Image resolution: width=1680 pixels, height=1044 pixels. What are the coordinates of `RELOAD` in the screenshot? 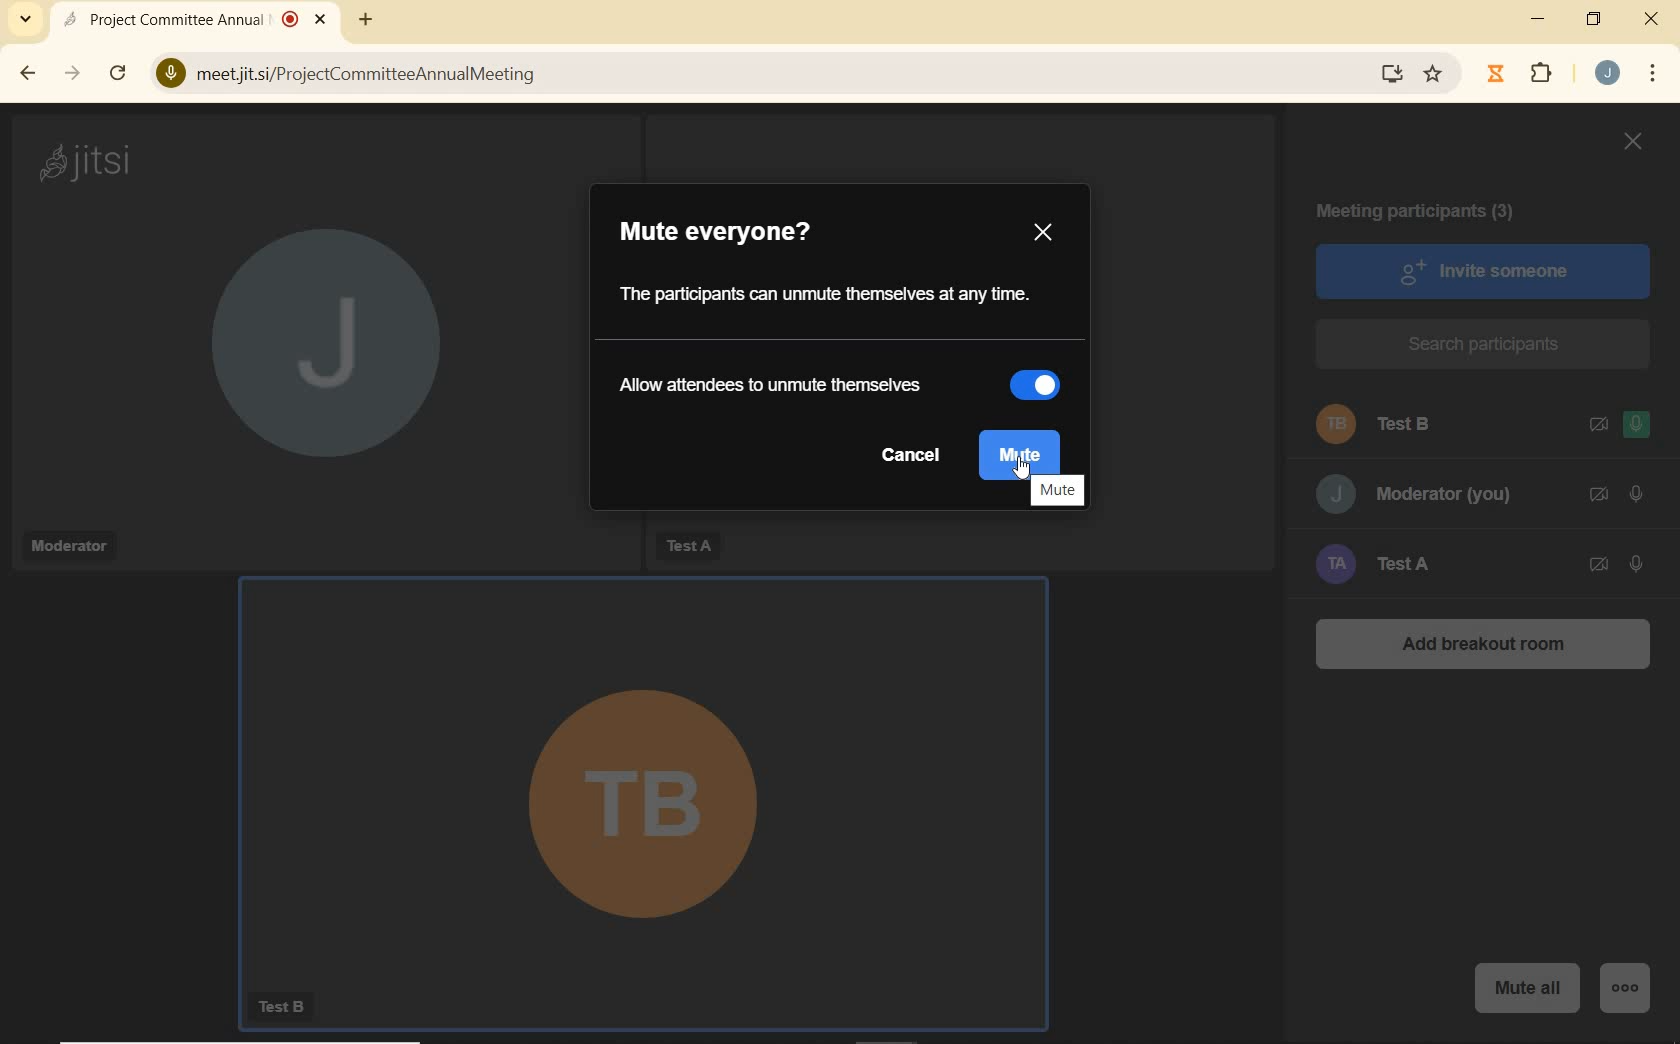 It's located at (117, 74).